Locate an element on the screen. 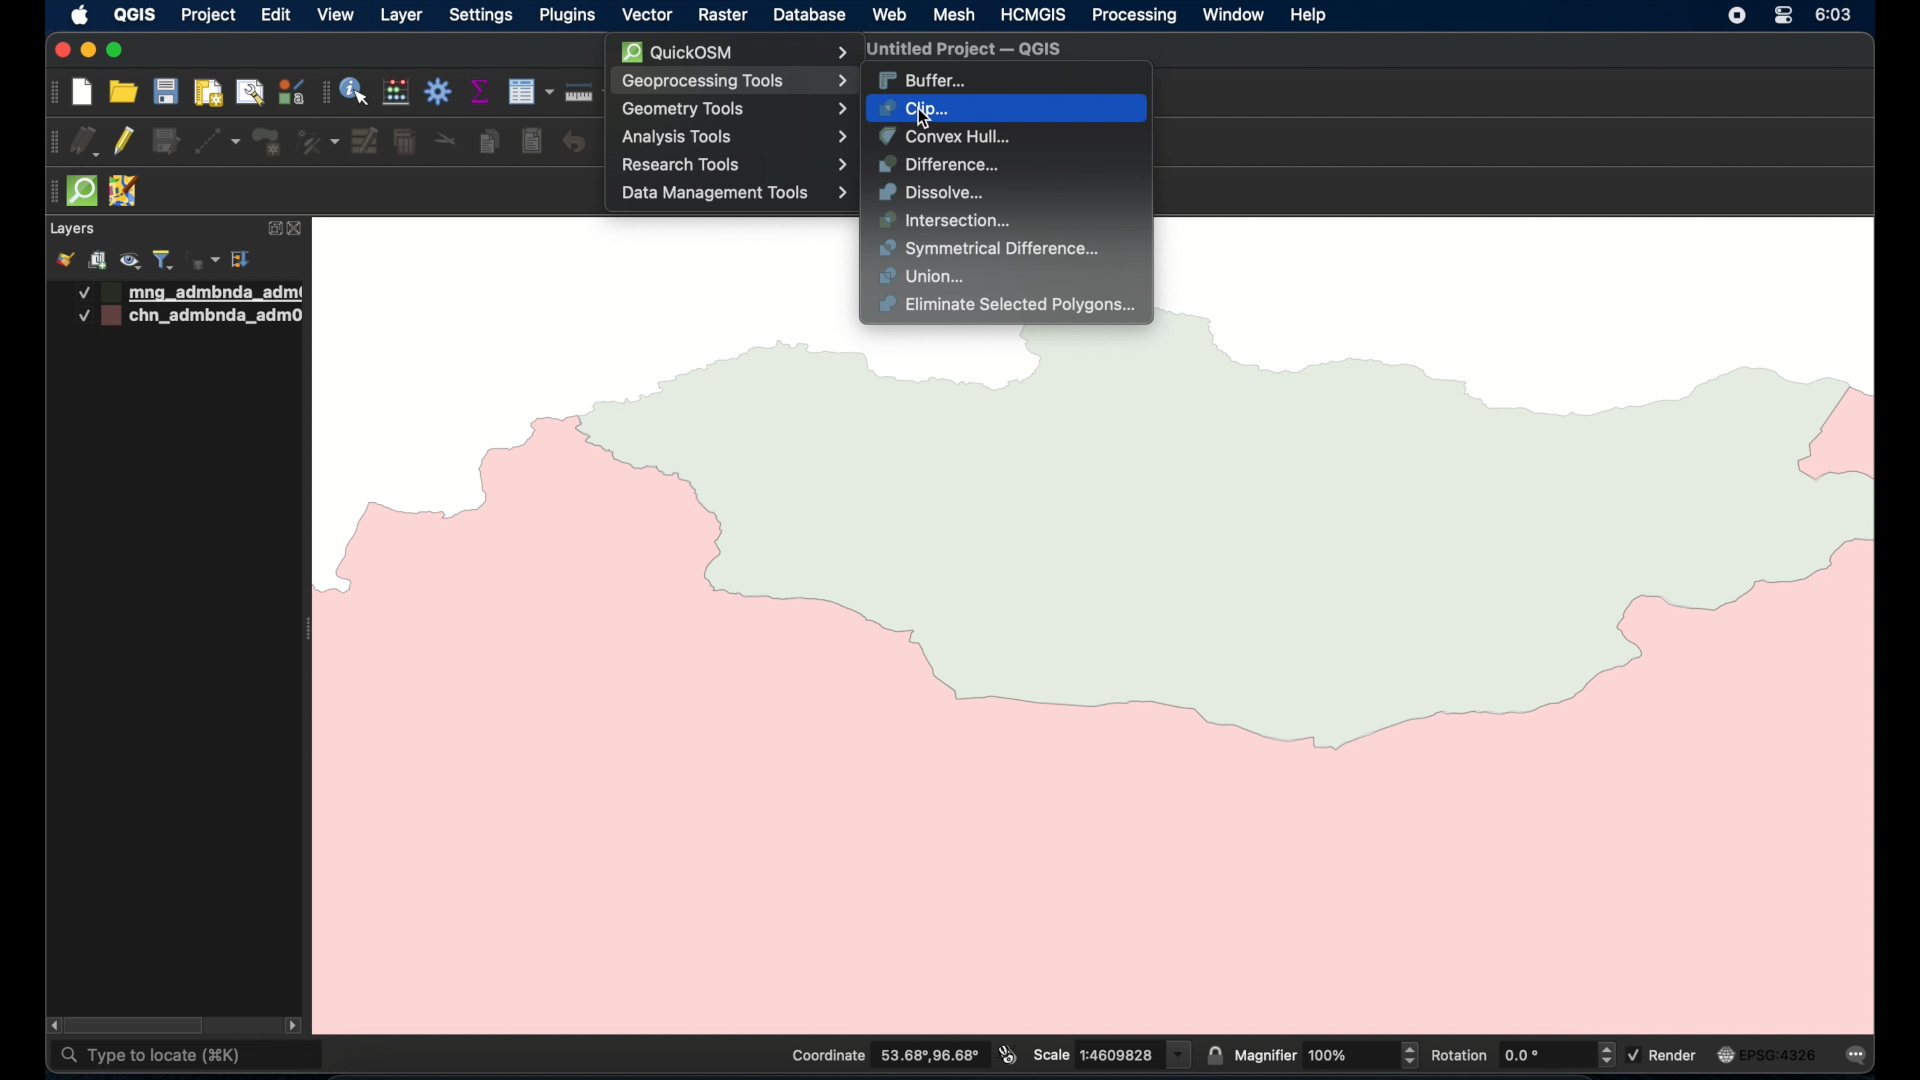 The height and width of the screenshot is (1080, 1920). filter legend by expression is located at coordinates (204, 260).